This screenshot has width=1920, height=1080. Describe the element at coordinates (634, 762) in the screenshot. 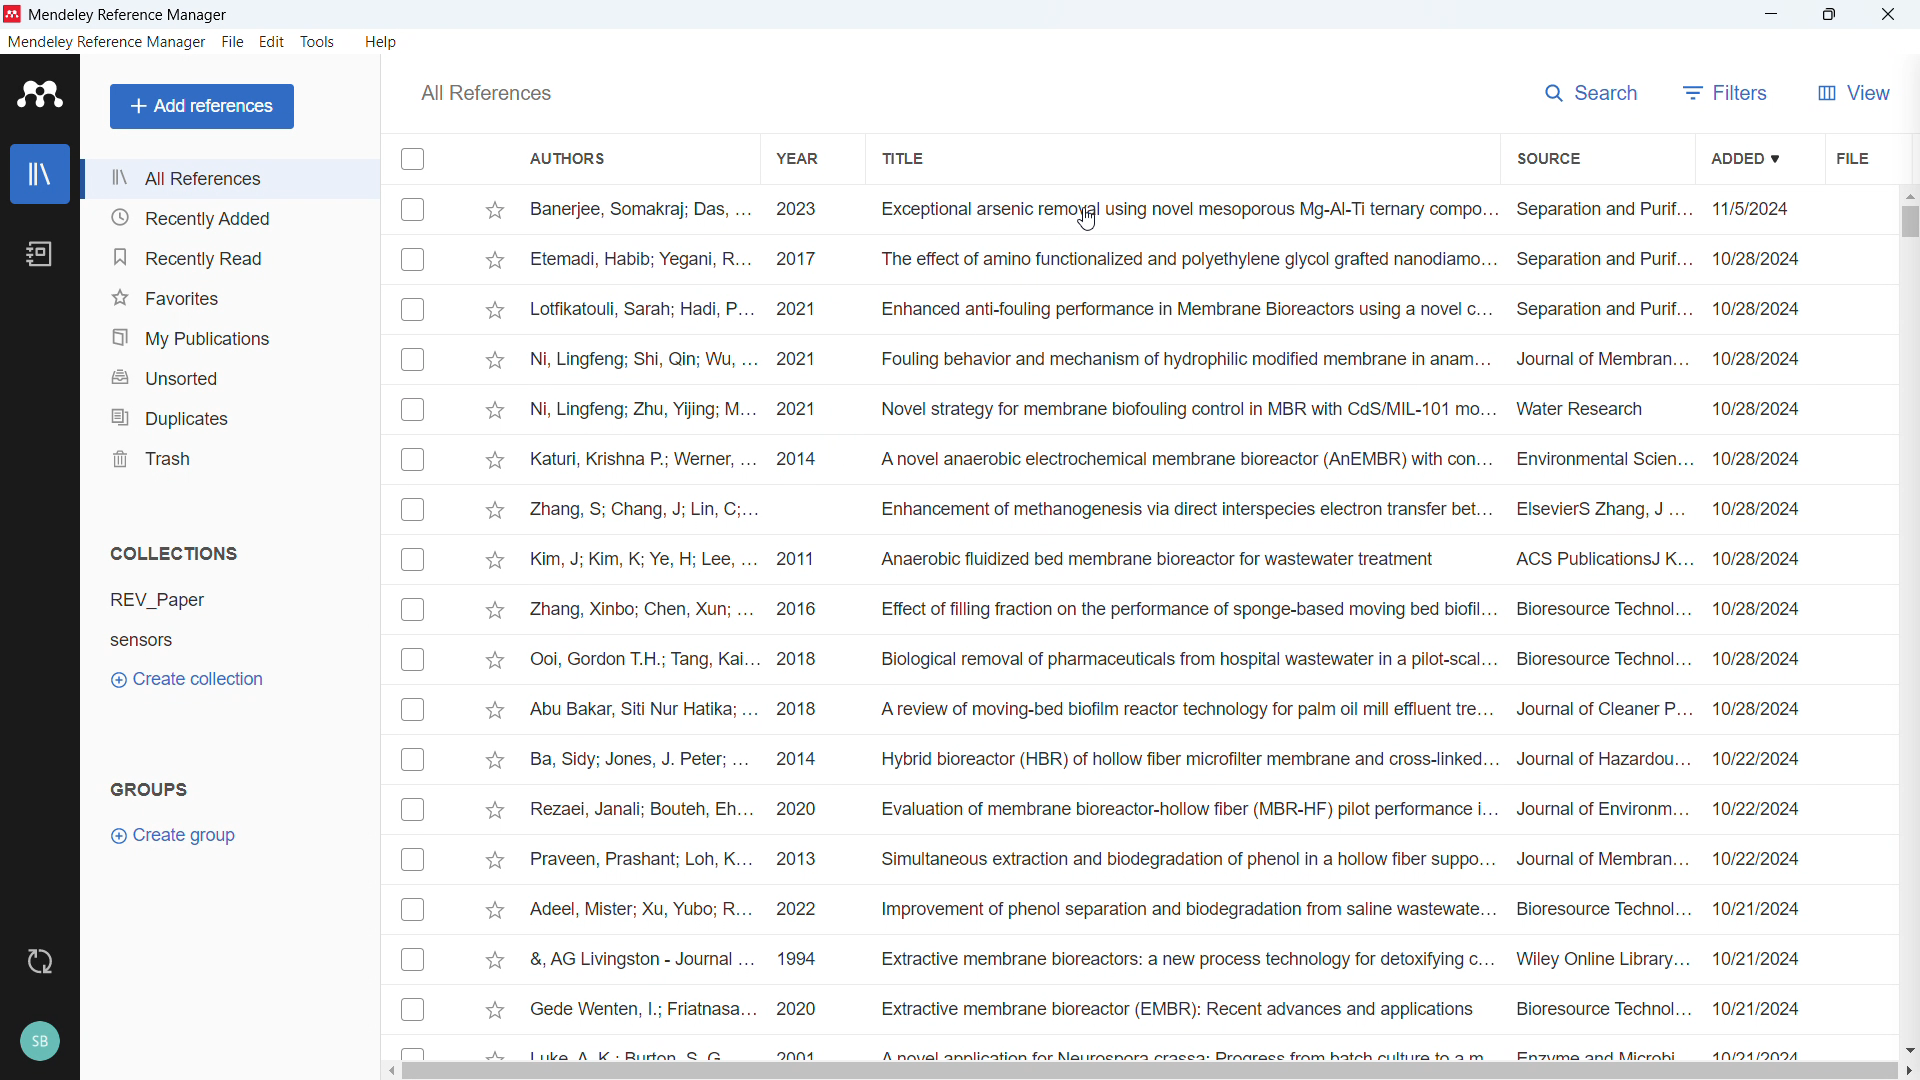

I see `ba,stdy,jones,j peter` at that location.